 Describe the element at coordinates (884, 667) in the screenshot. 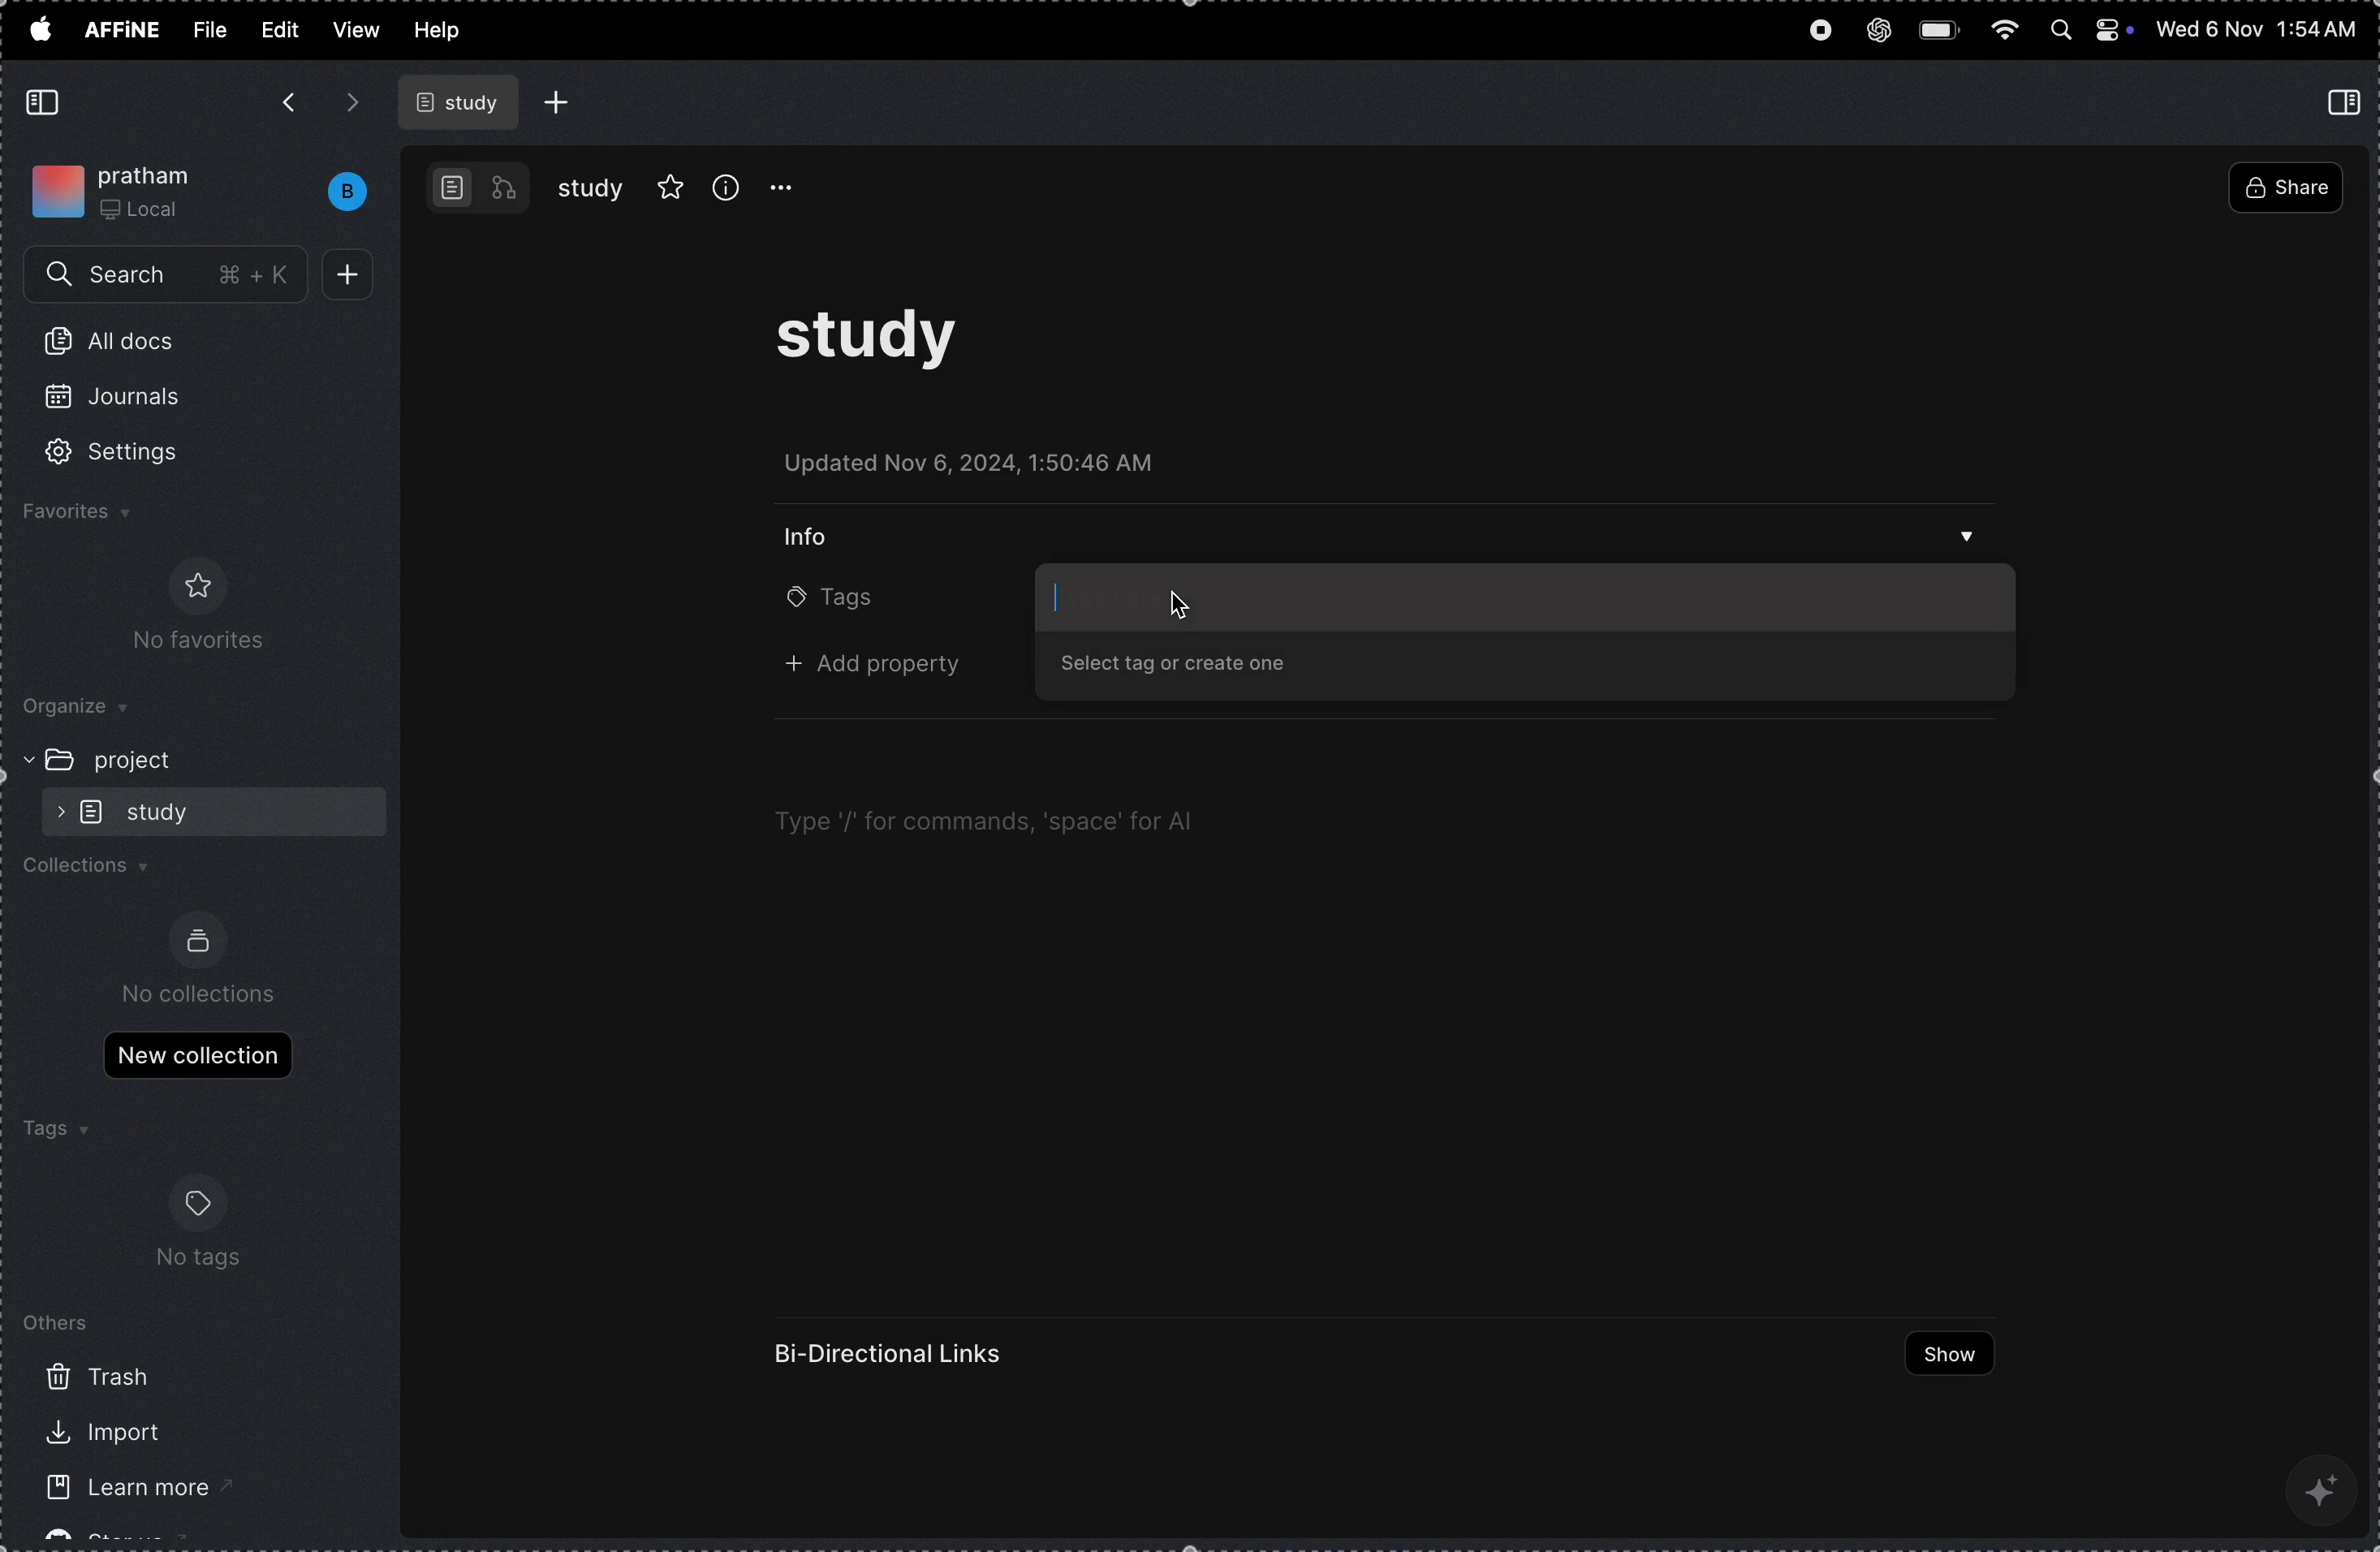

I see `+ add property` at that location.